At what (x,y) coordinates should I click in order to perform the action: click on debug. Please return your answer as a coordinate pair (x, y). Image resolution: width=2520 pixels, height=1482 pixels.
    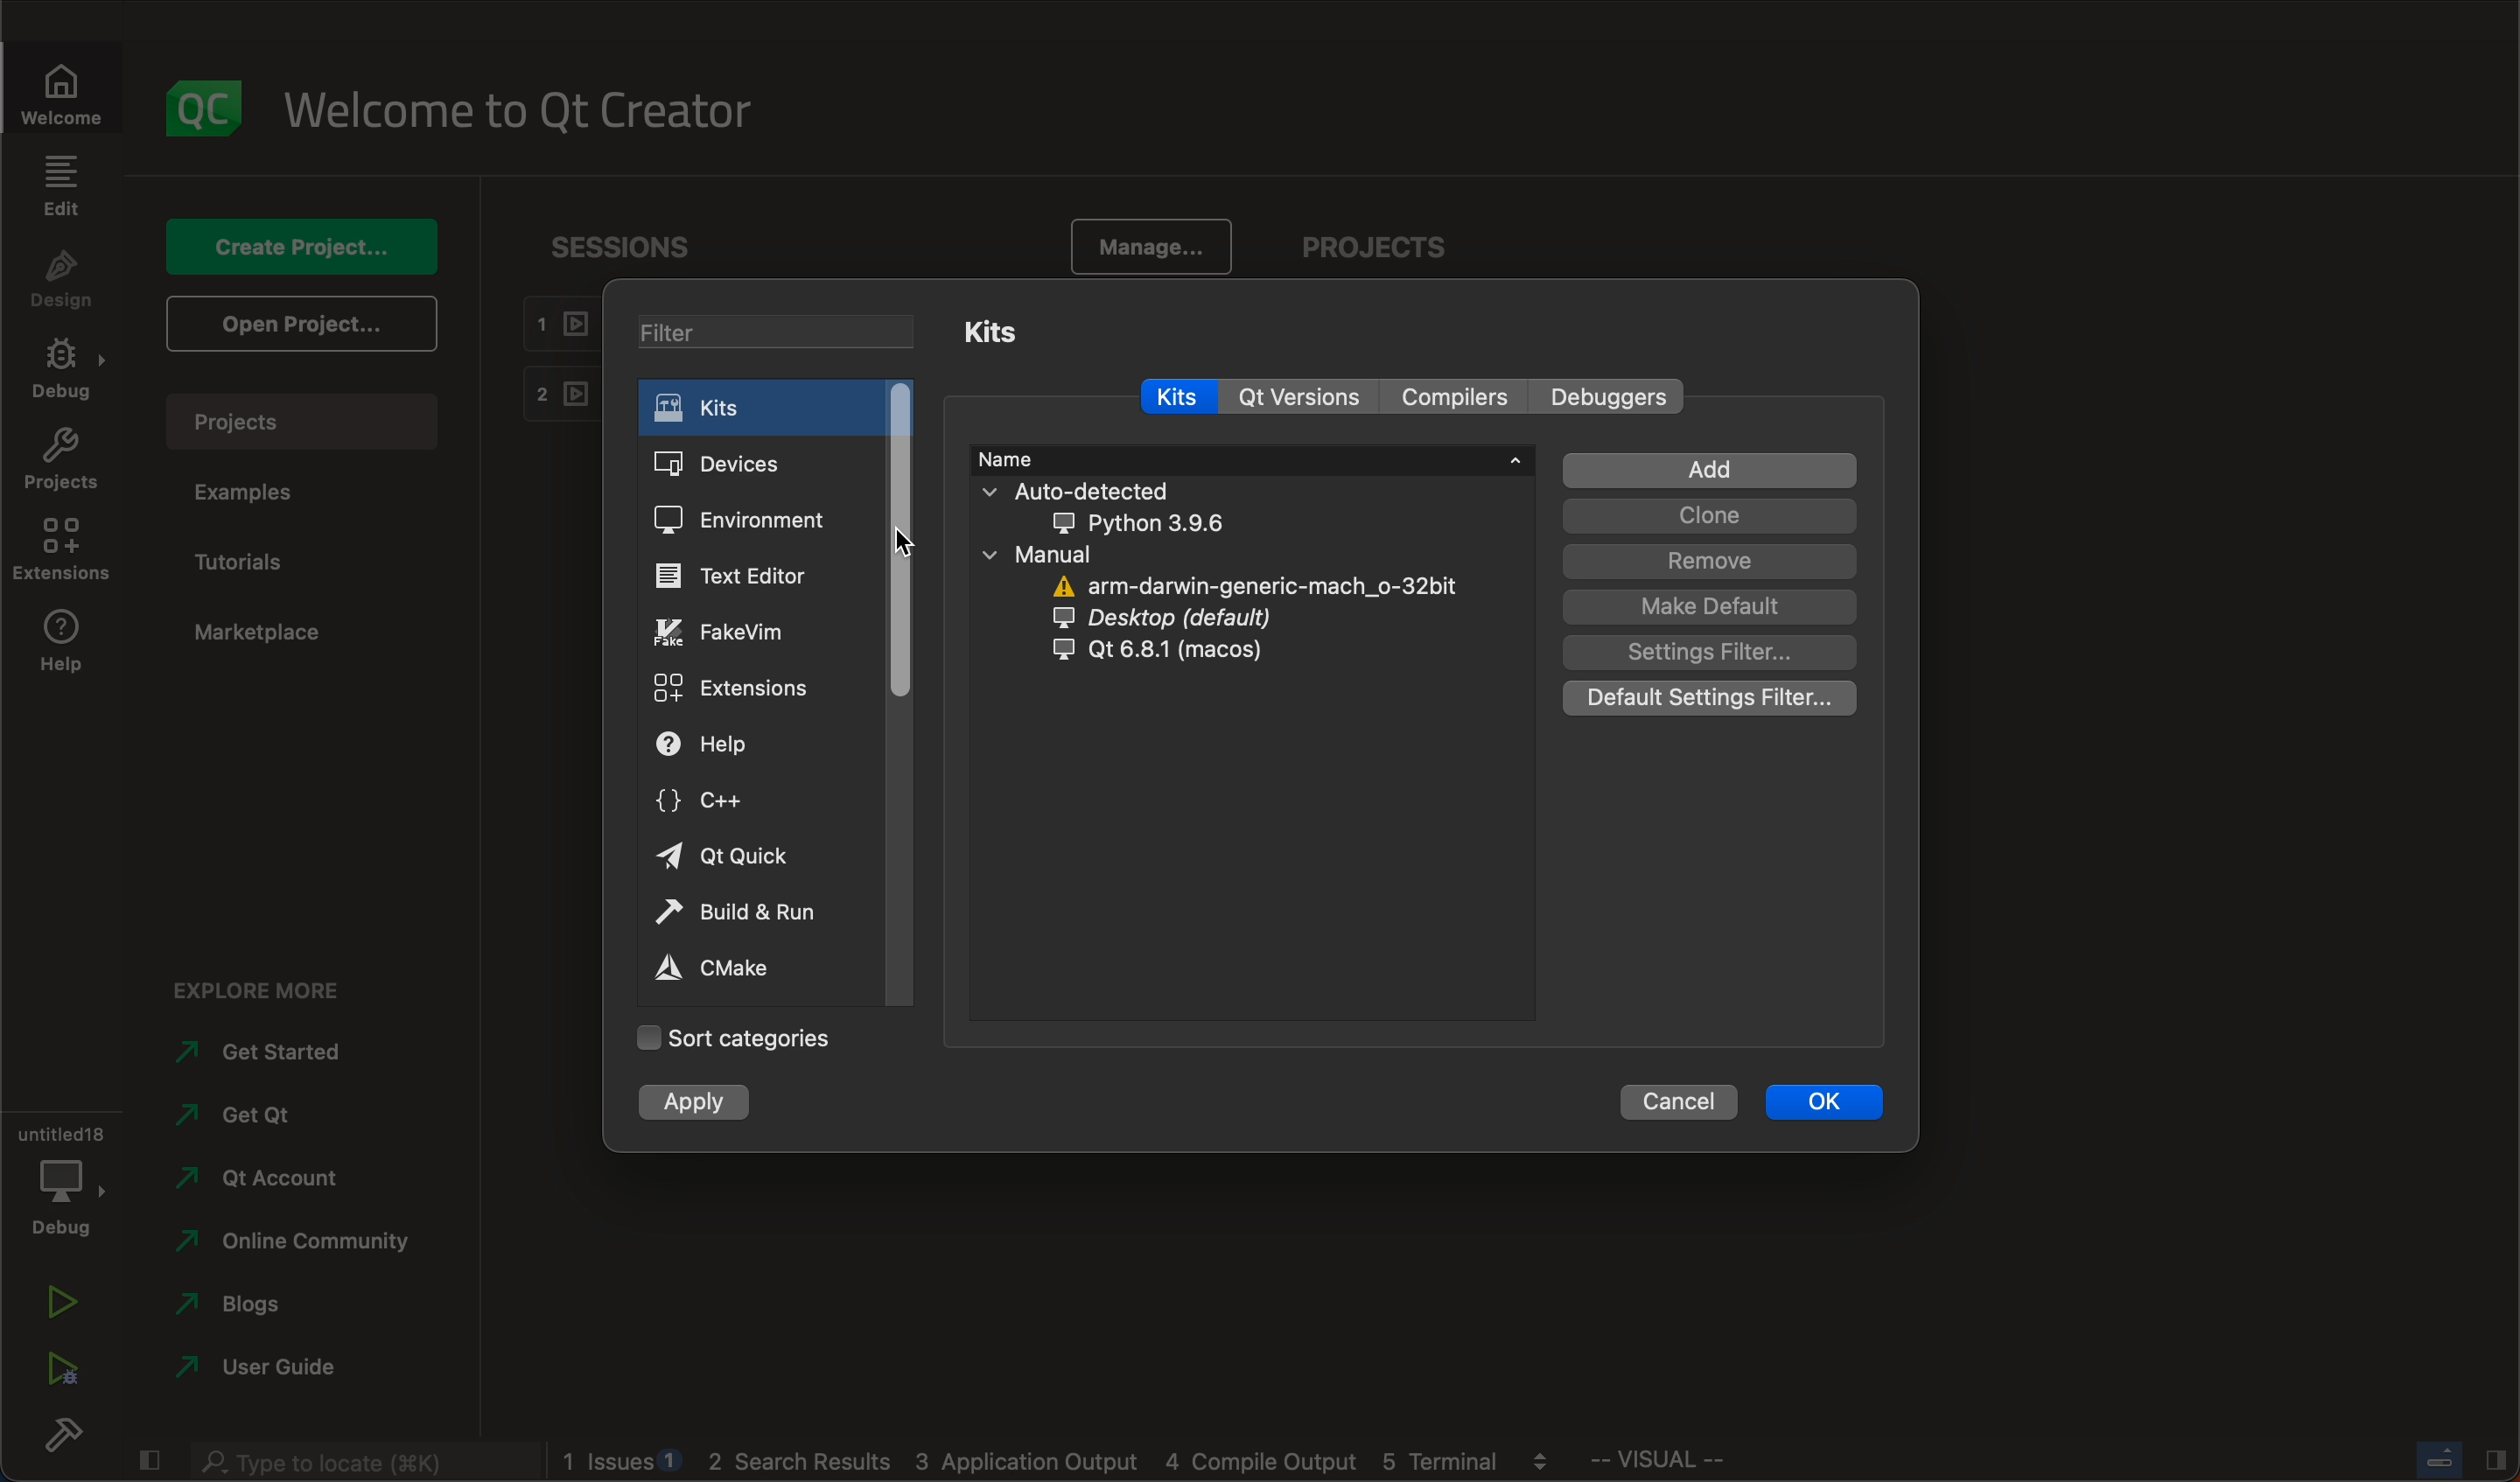
    Looking at the image, I should click on (60, 372).